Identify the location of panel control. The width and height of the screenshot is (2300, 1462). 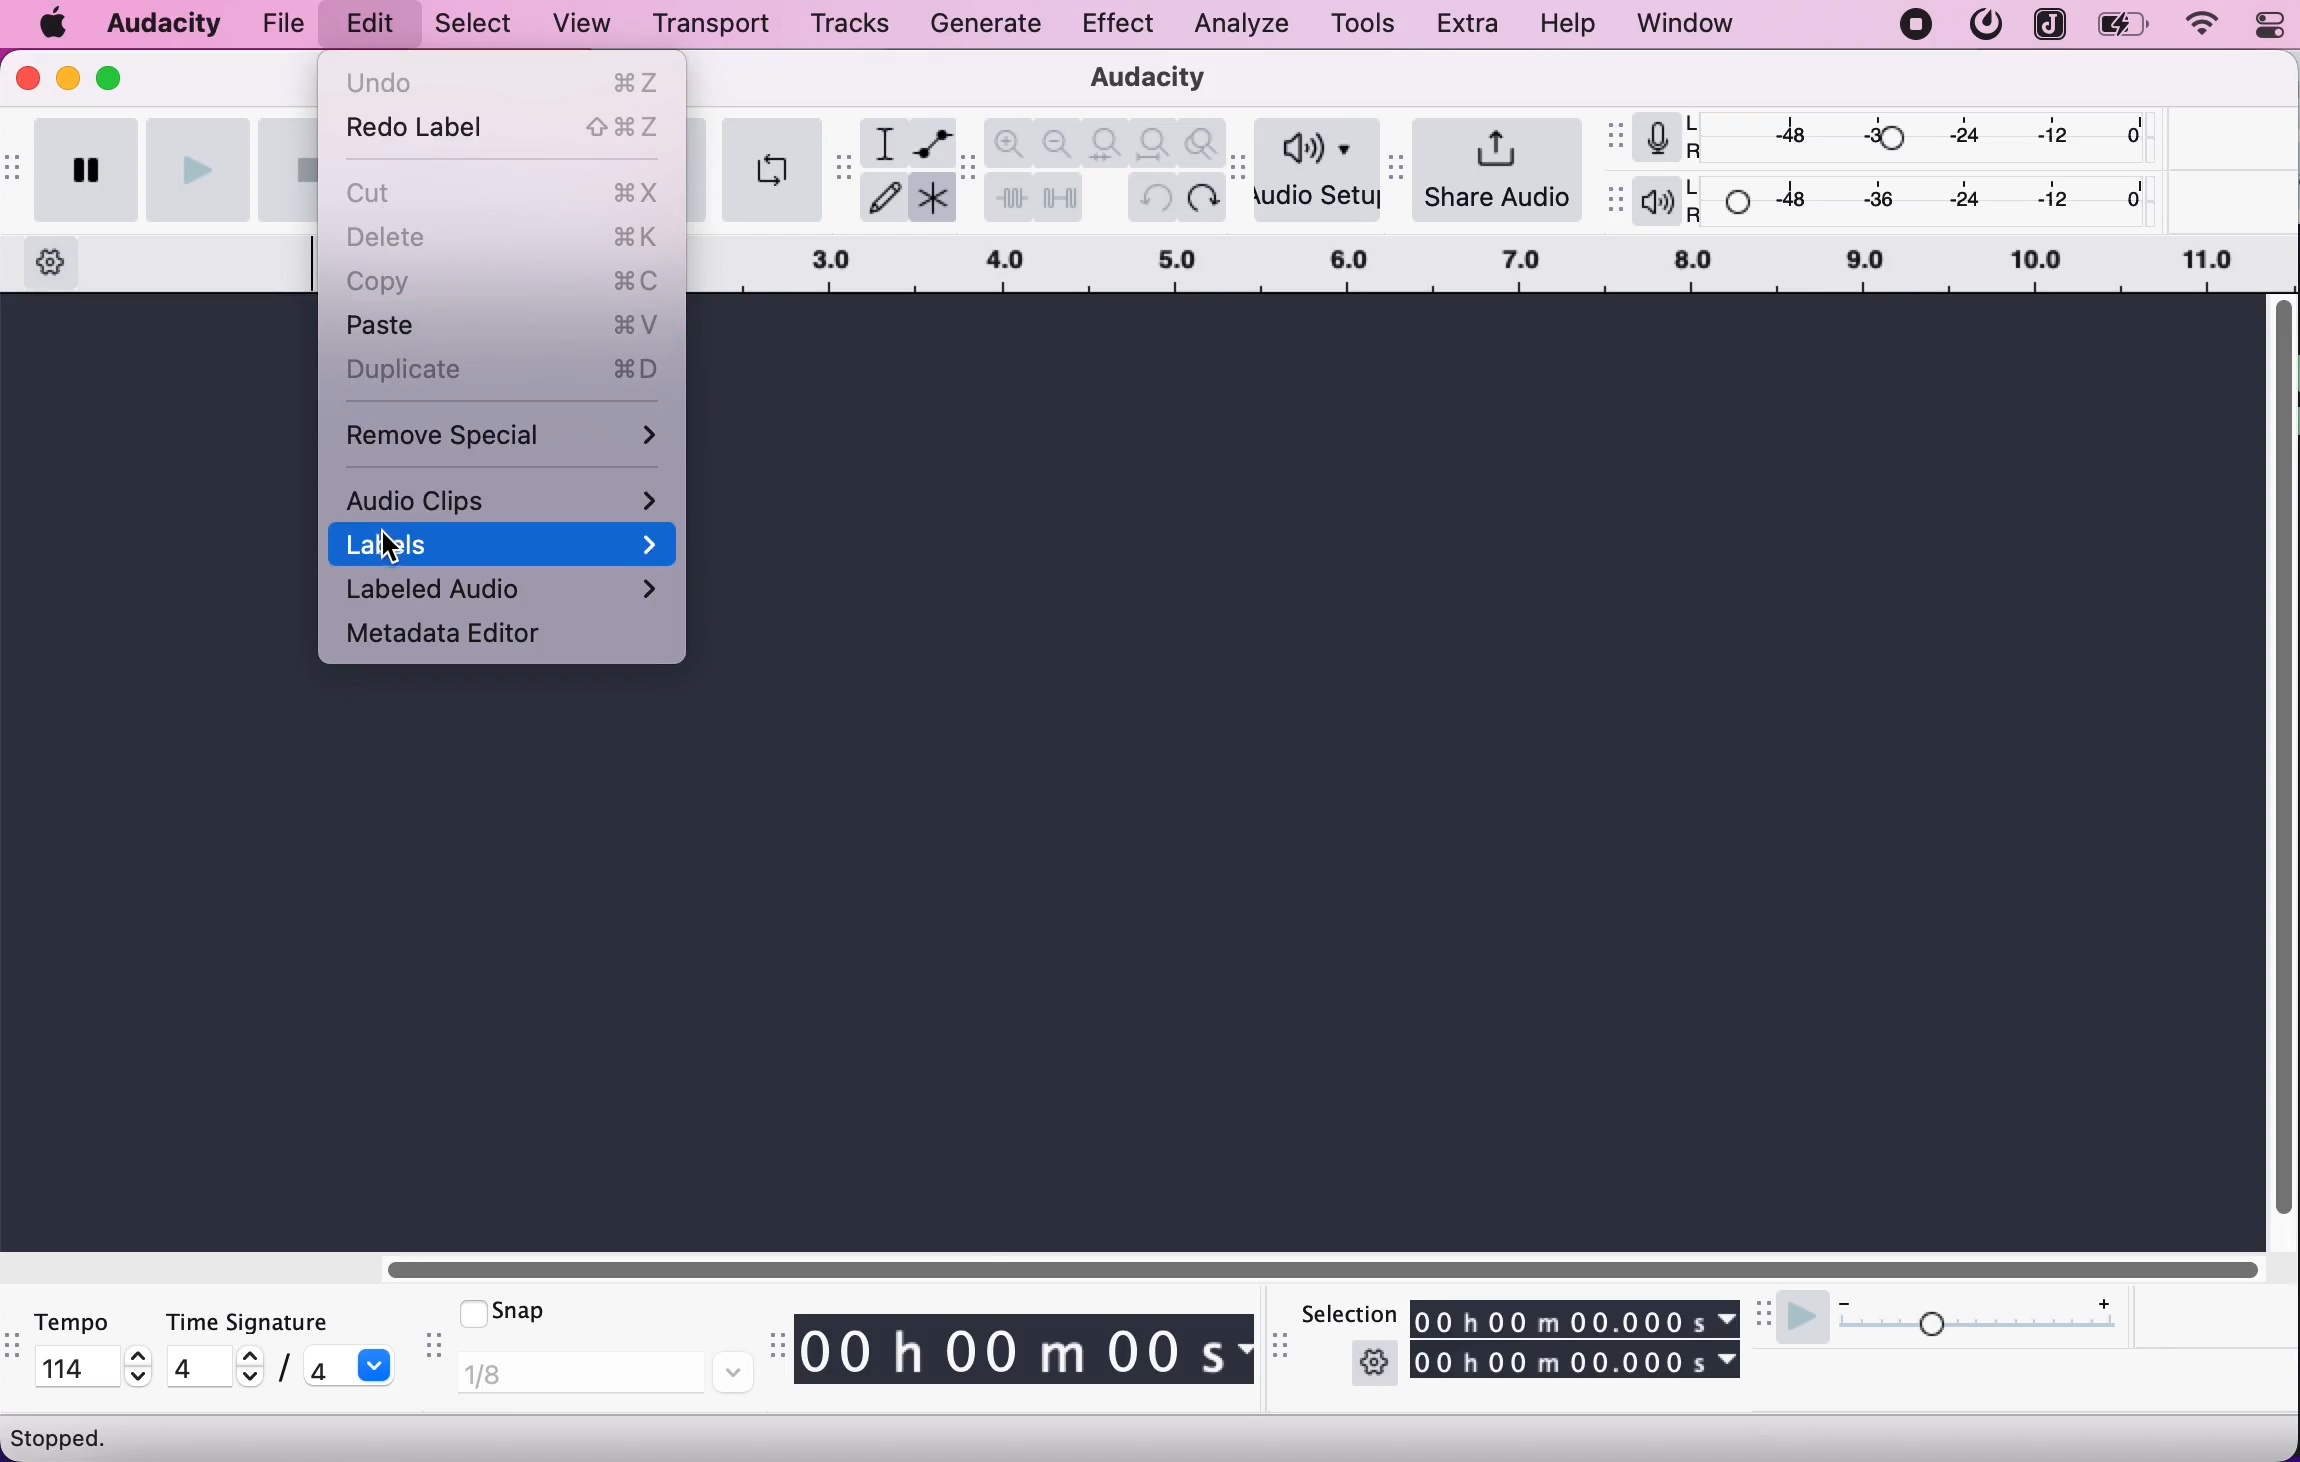
(2260, 26).